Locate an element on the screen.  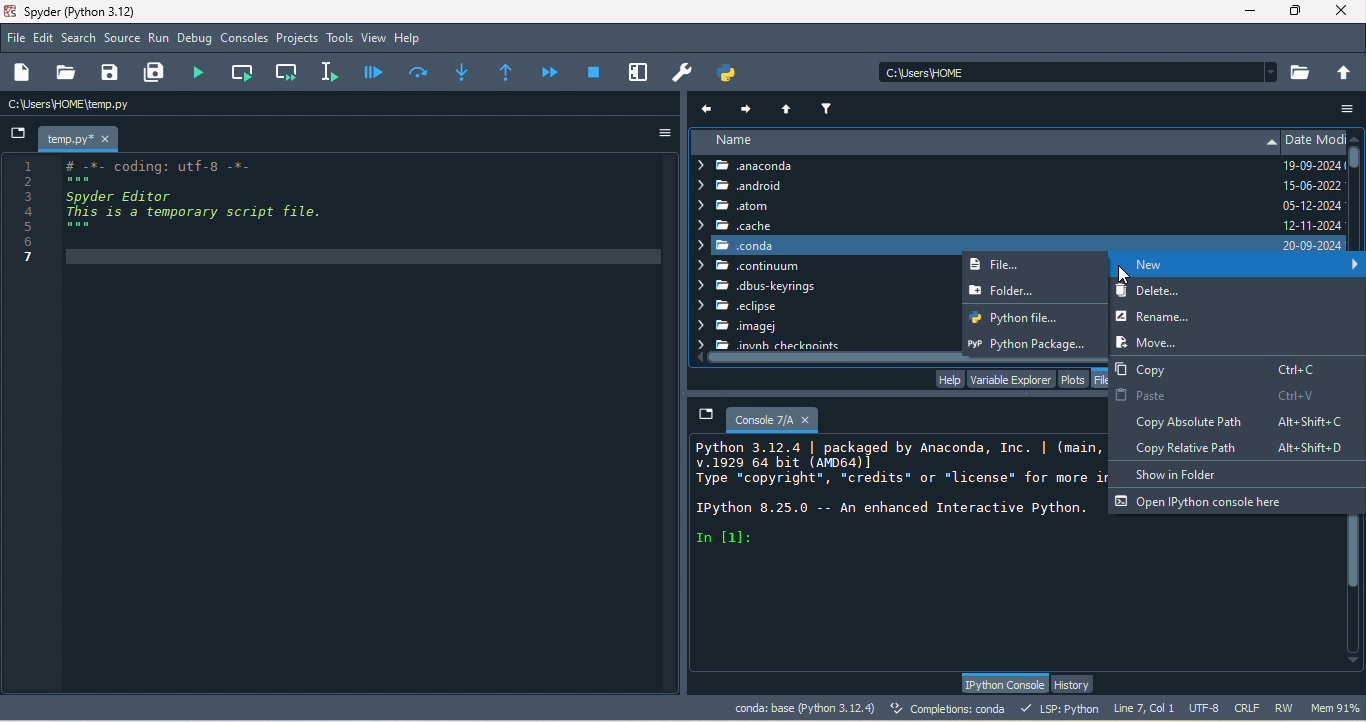
view is located at coordinates (374, 38).